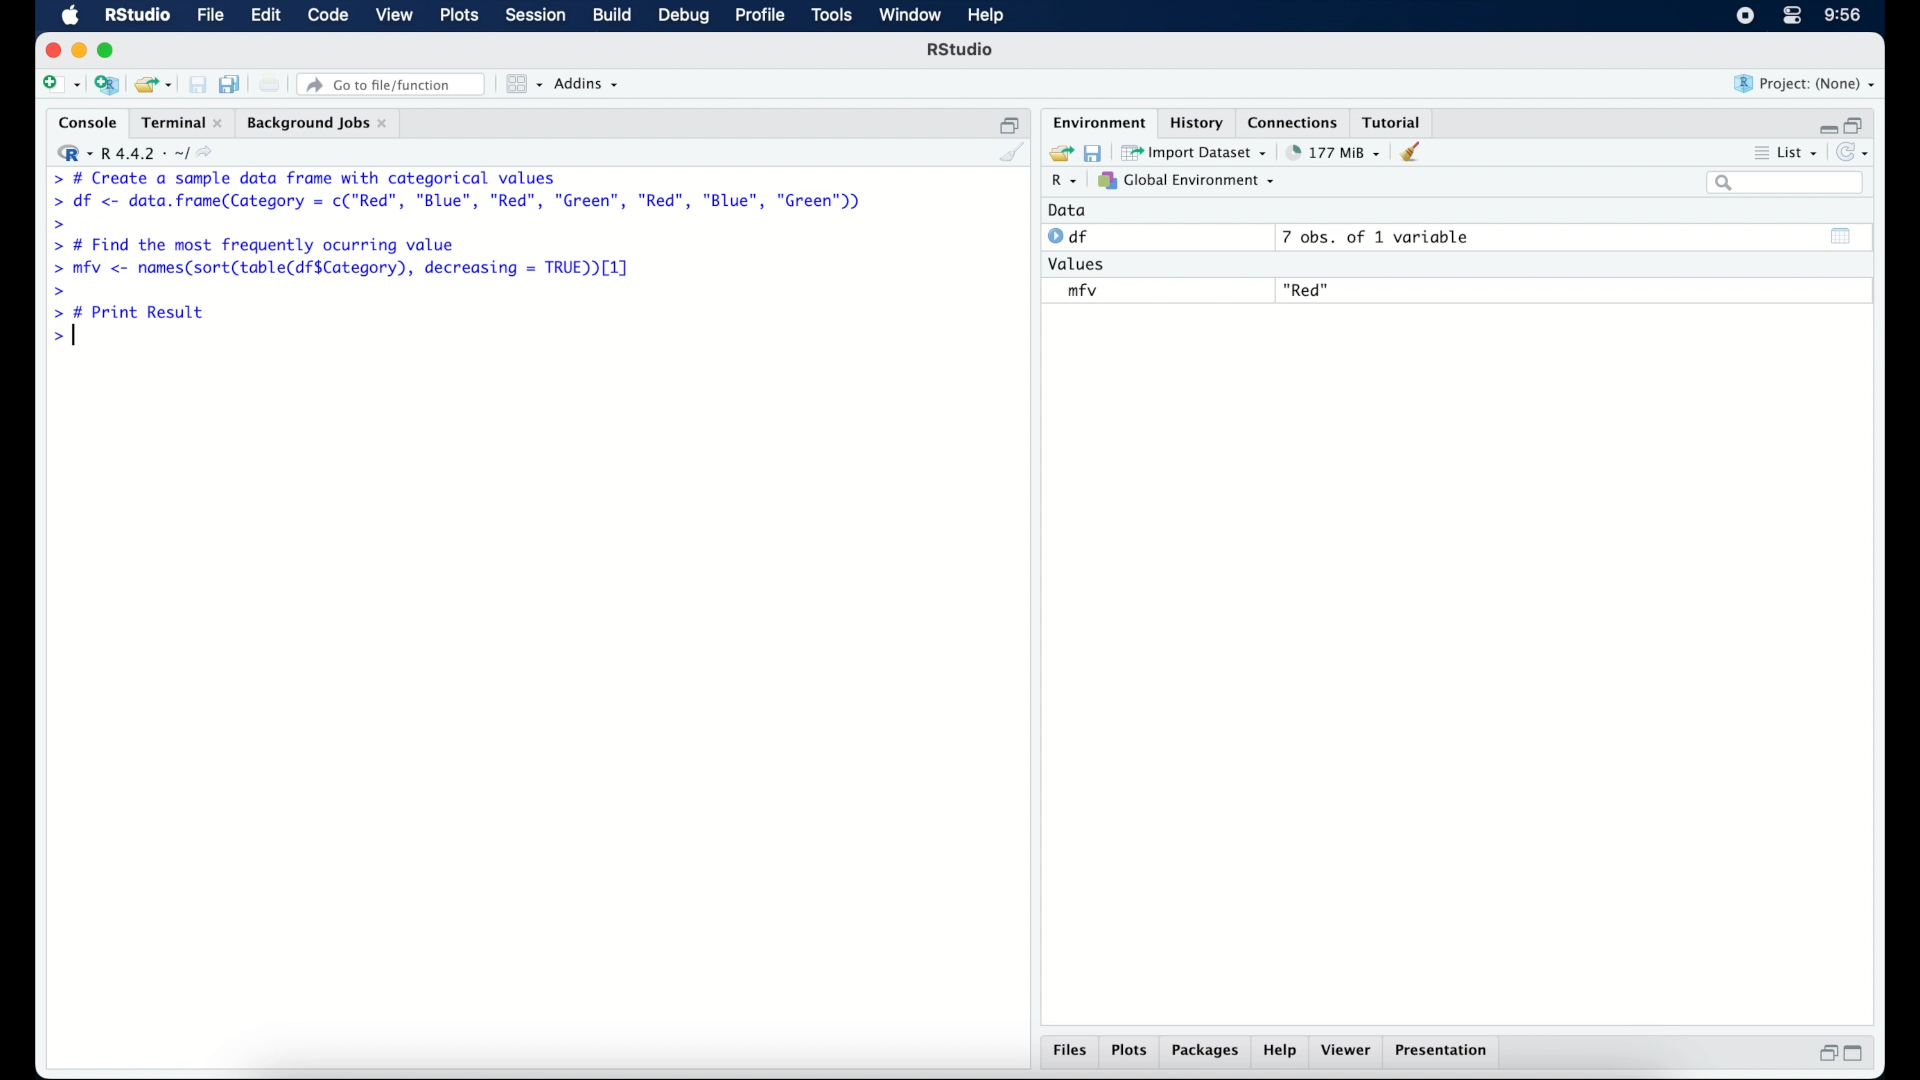 The width and height of the screenshot is (1920, 1080). What do you see at coordinates (1295, 121) in the screenshot?
I see `connections` at bounding box center [1295, 121].